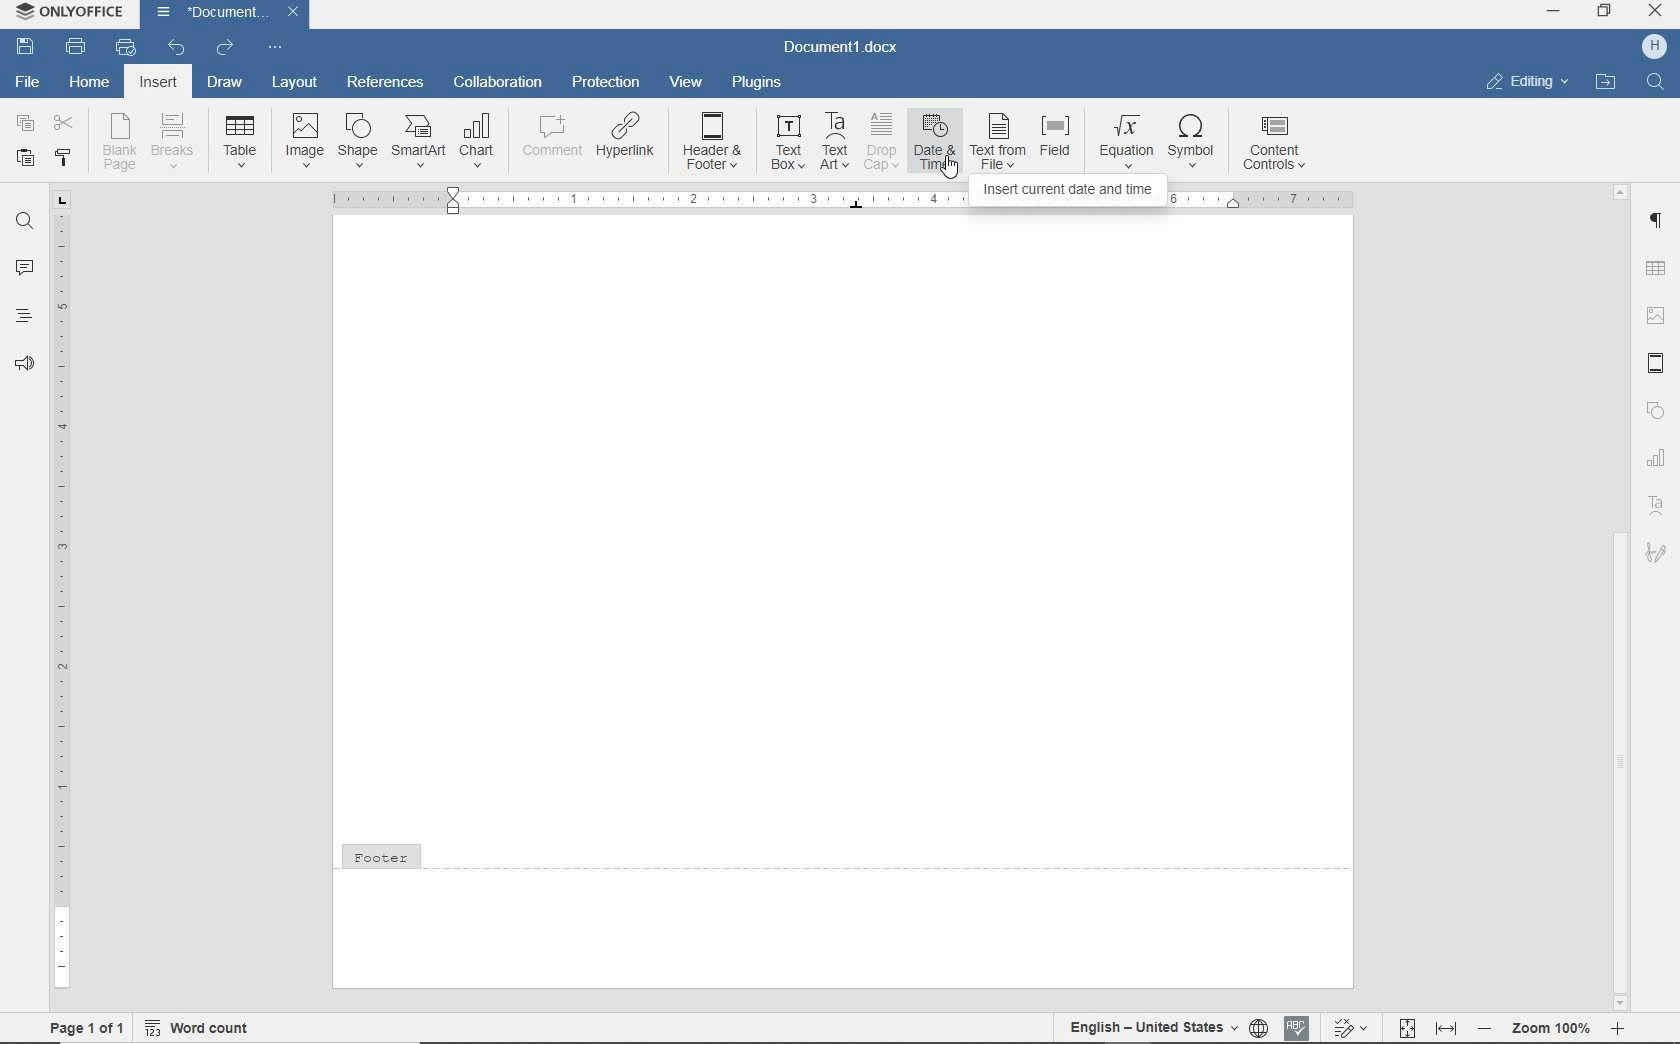 The height and width of the screenshot is (1044, 1680). Describe the element at coordinates (22, 222) in the screenshot. I see `find` at that location.